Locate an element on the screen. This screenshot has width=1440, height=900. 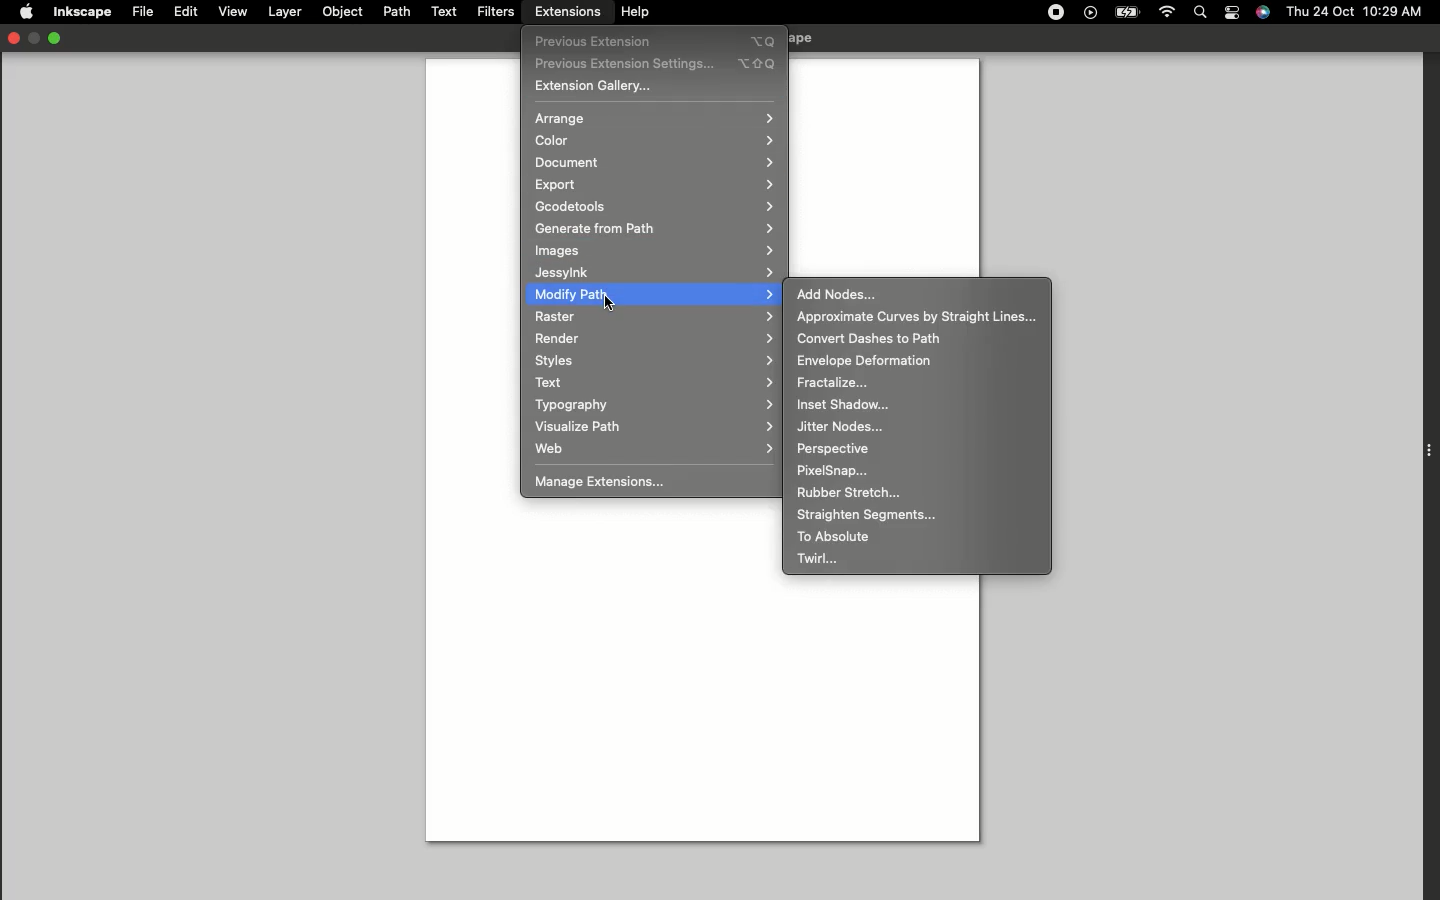
Object is located at coordinates (342, 12).